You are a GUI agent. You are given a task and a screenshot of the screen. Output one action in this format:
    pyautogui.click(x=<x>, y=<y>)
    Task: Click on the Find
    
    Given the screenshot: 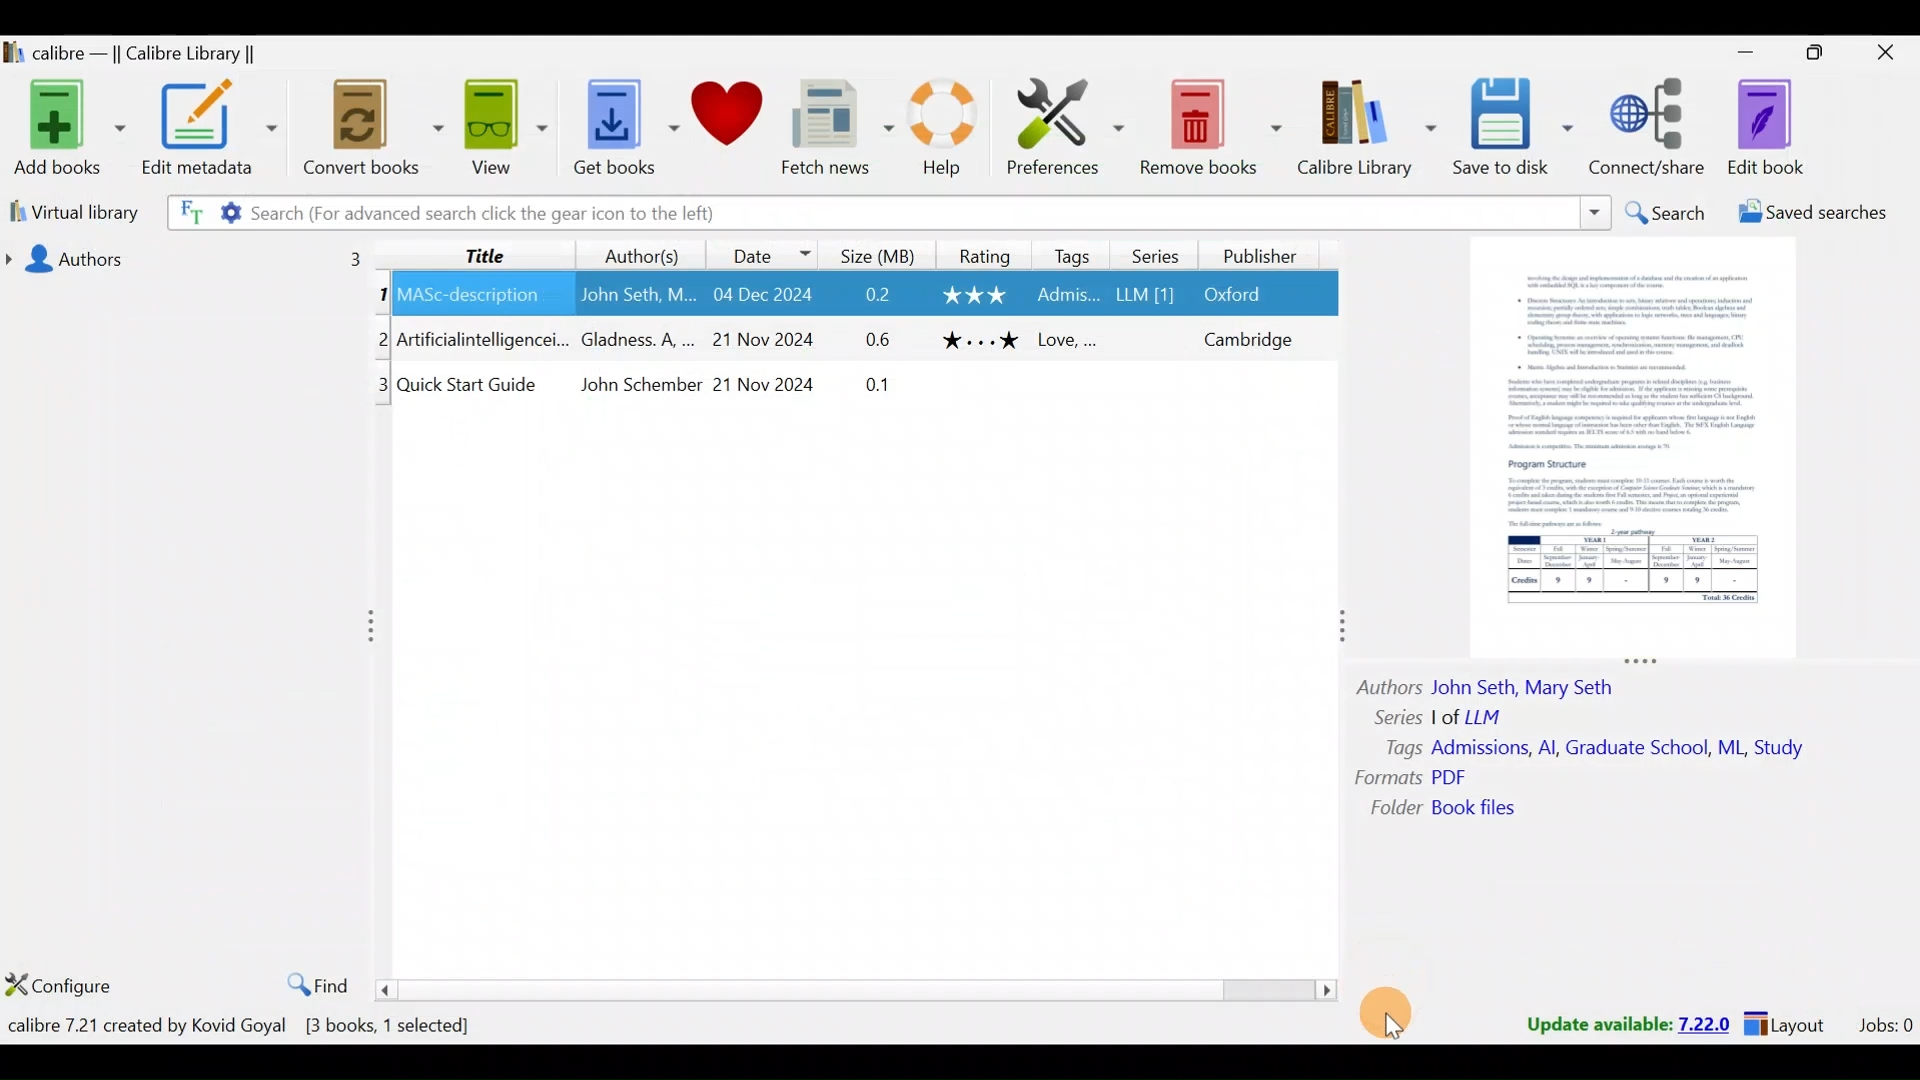 What is the action you would take?
    pyautogui.click(x=313, y=982)
    